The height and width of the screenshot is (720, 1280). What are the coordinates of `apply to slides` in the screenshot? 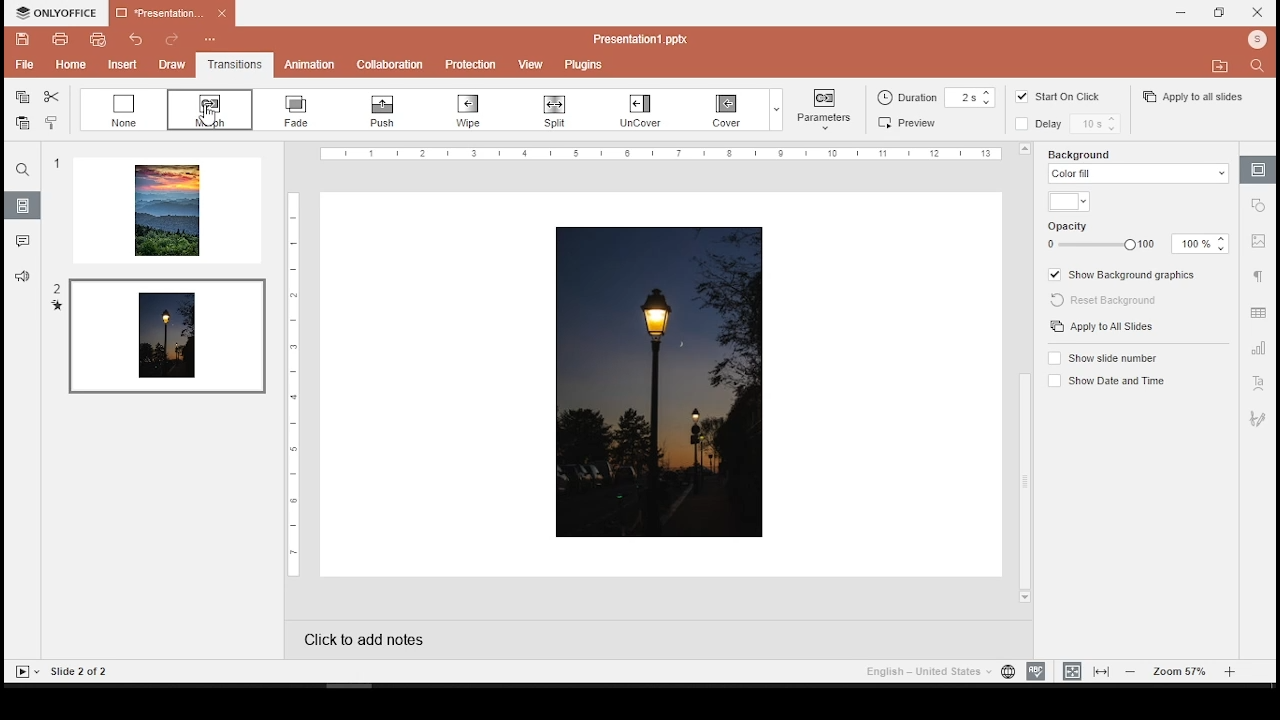 It's located at (1104, 327).